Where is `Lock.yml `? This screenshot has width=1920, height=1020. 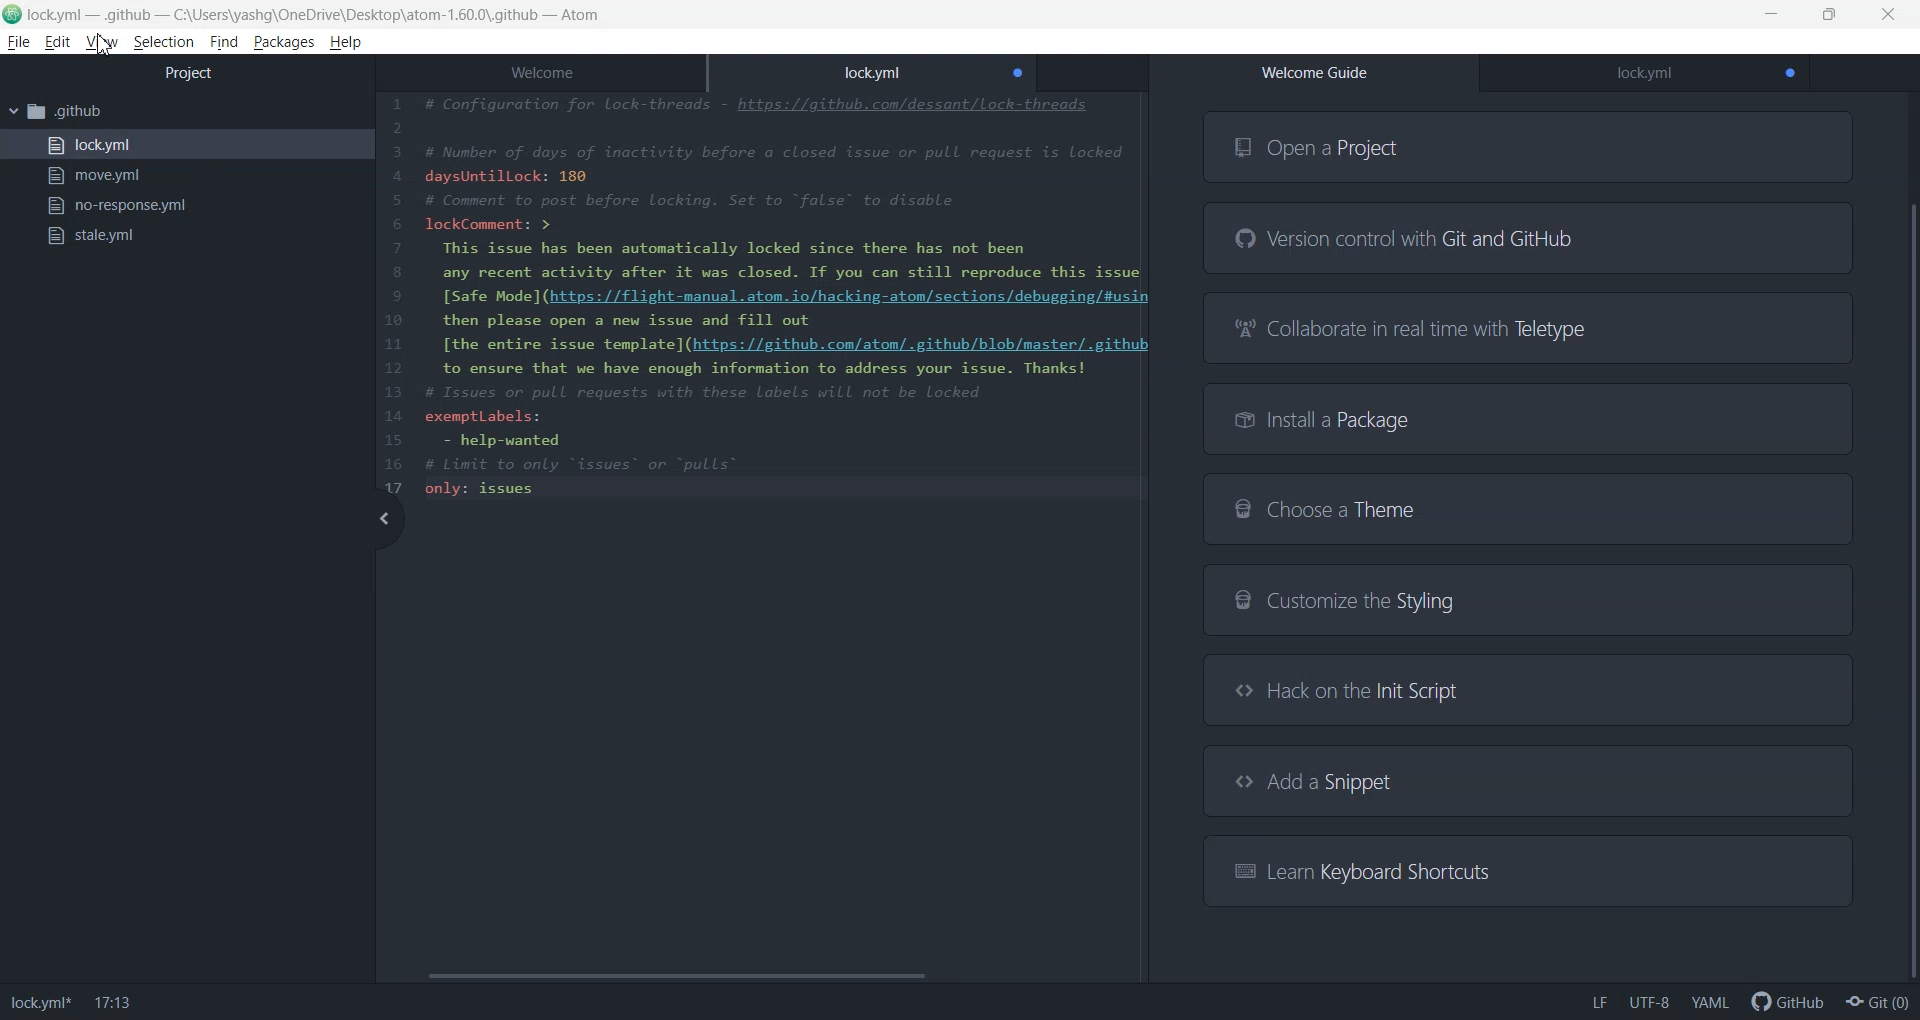 Lock.yml  is located at coordinates (1644, 74).